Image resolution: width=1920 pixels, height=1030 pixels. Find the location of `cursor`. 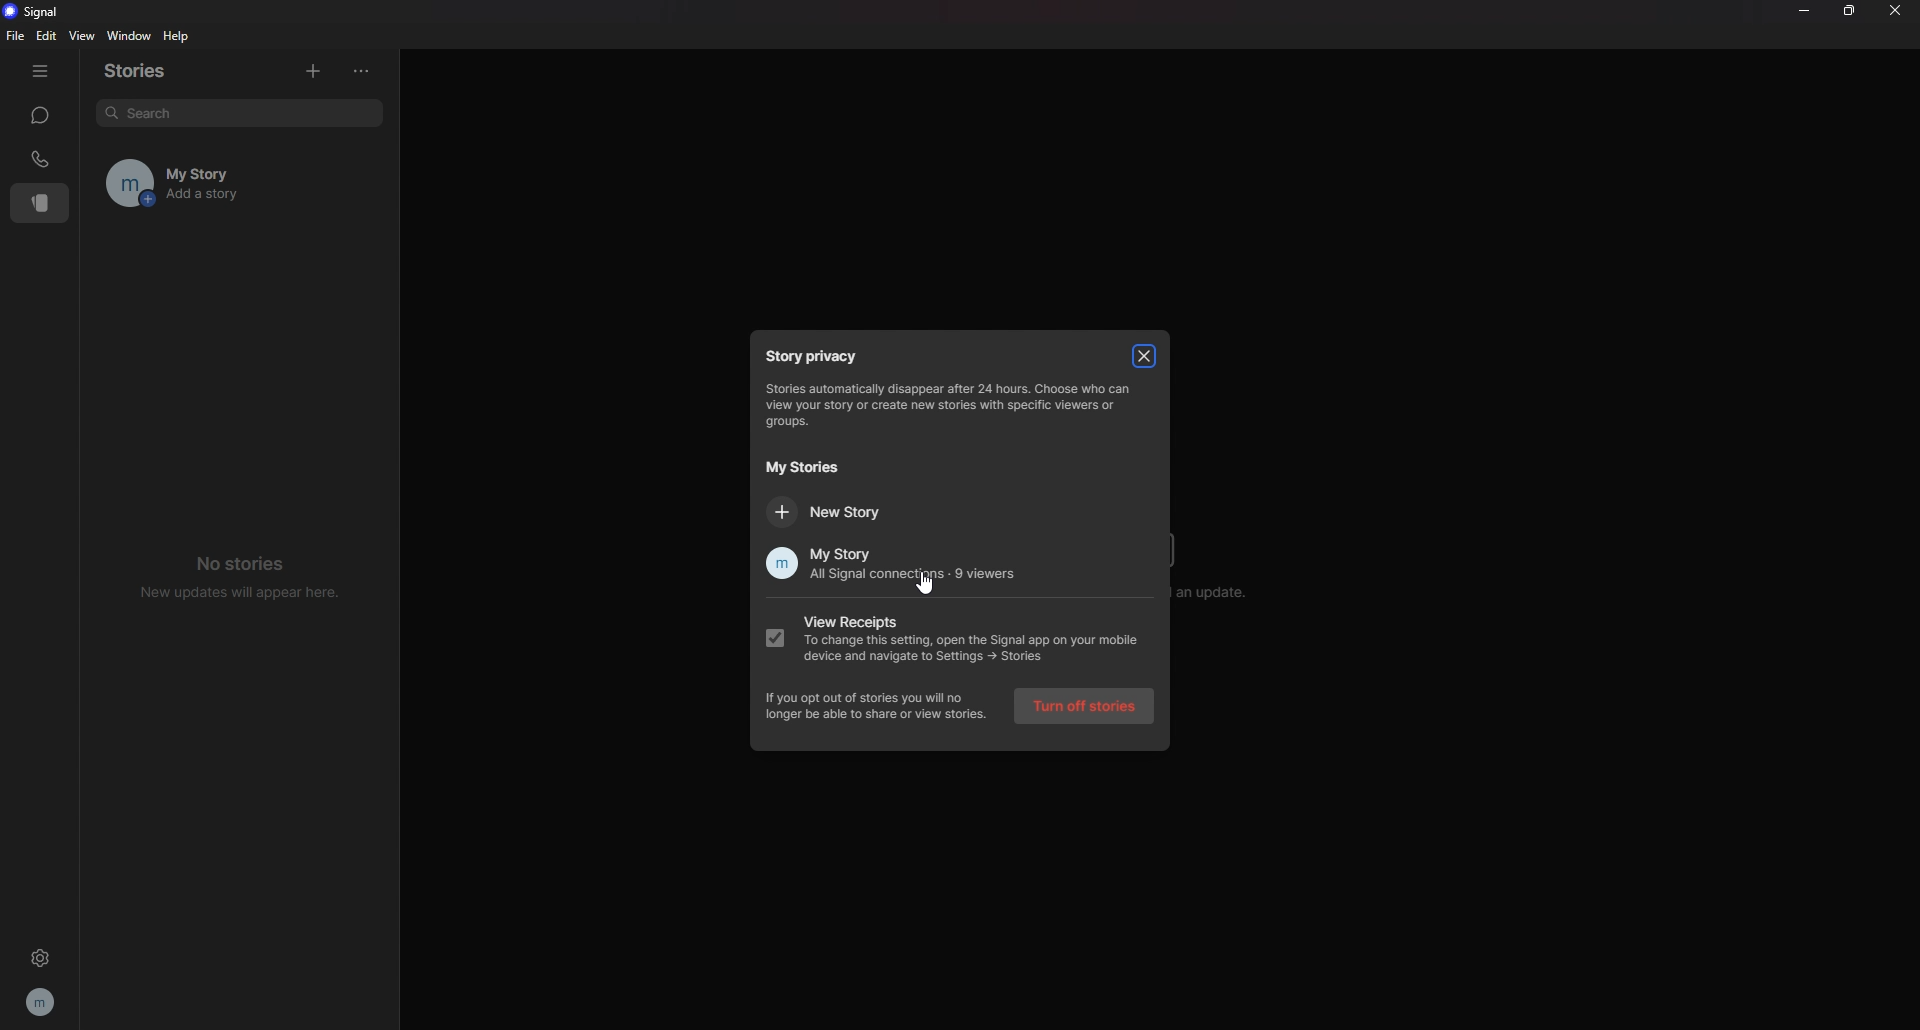

cursor is located at coordinates (927, 586).